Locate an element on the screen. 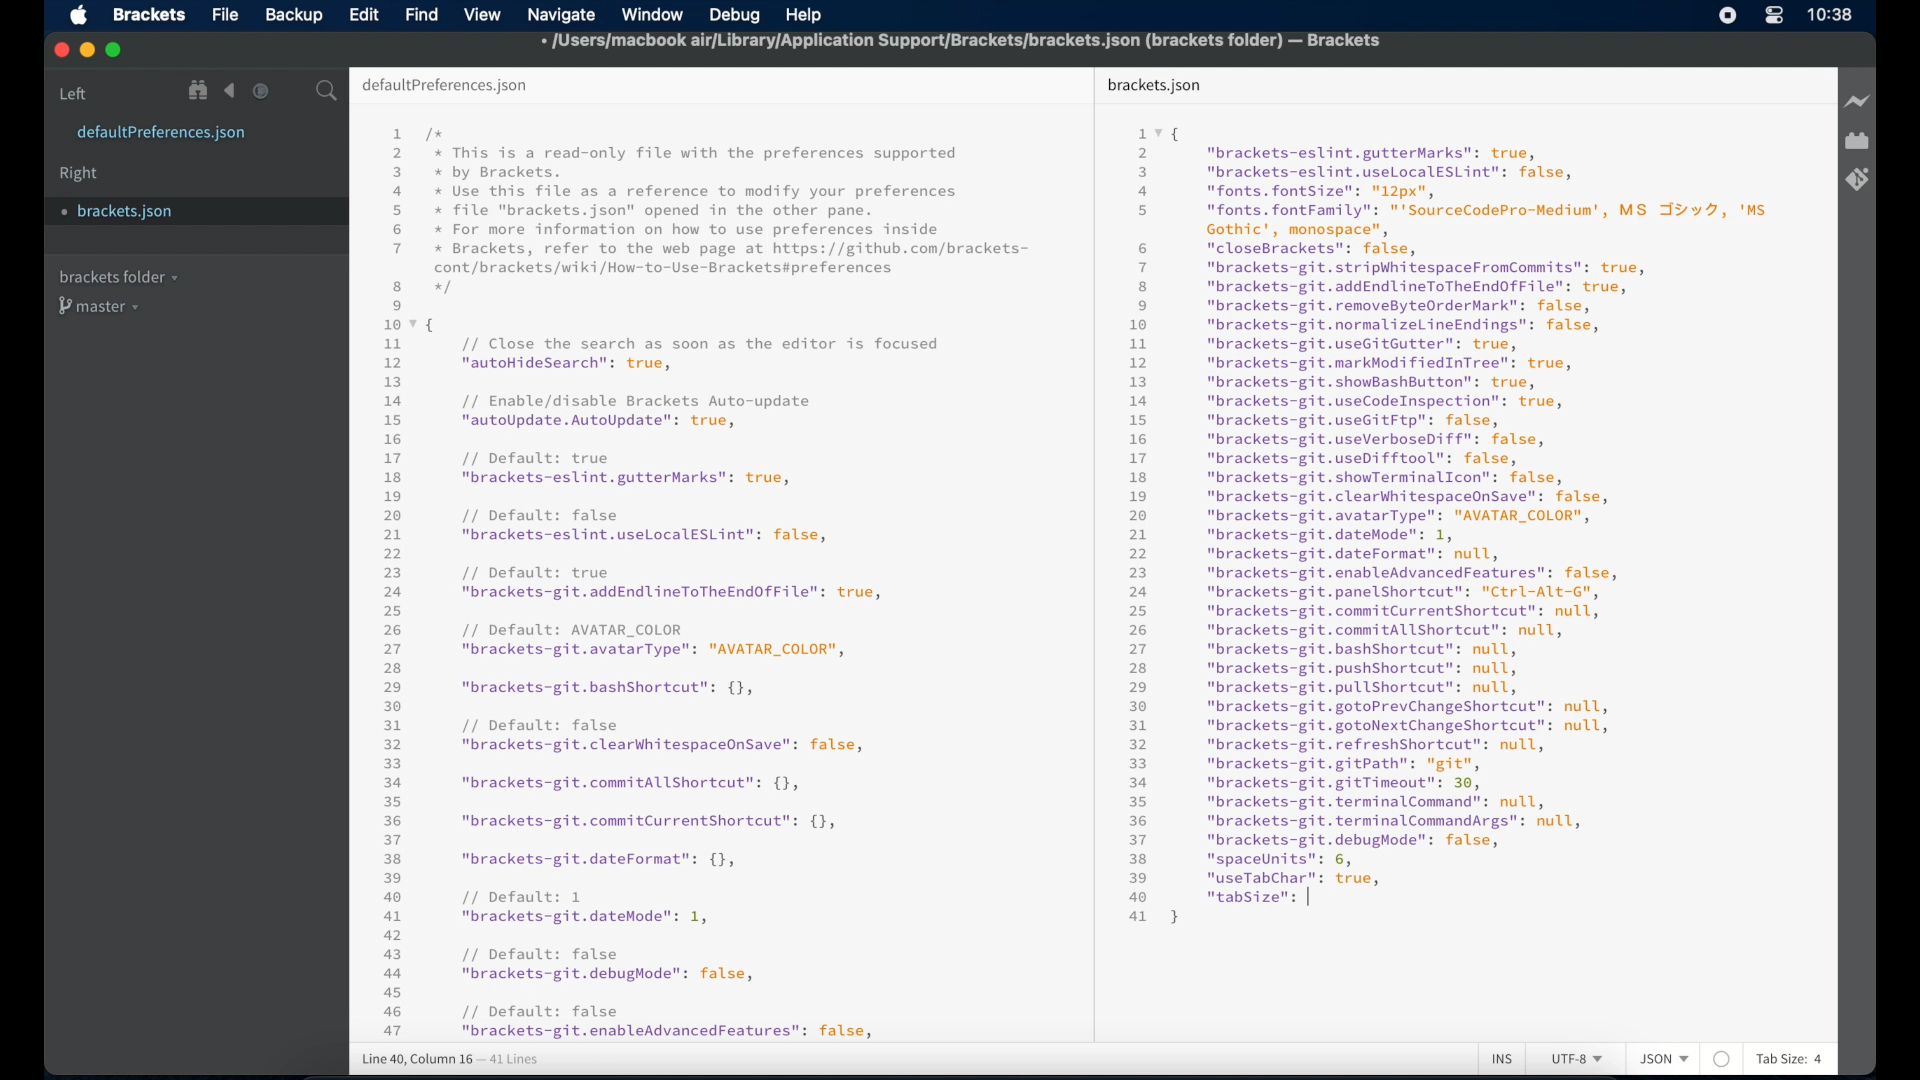  Cursor is located at coordinates (1325, 901).